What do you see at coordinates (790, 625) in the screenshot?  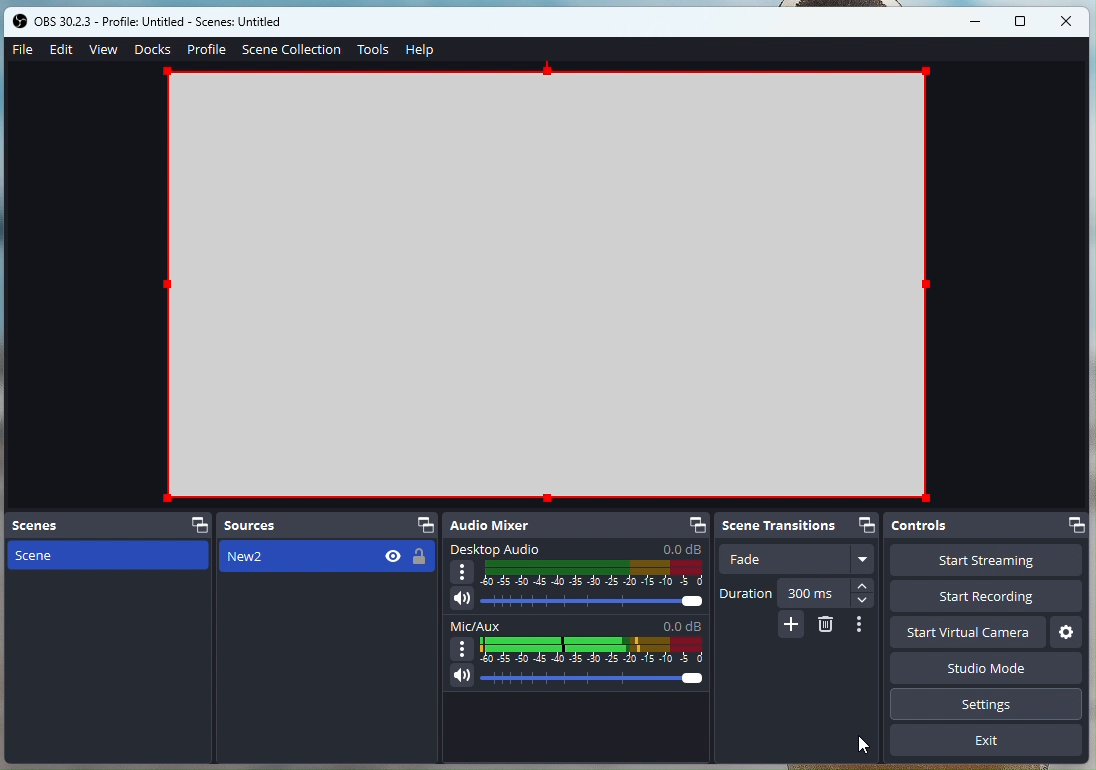 I see `add` at bounding box center [790, 625].